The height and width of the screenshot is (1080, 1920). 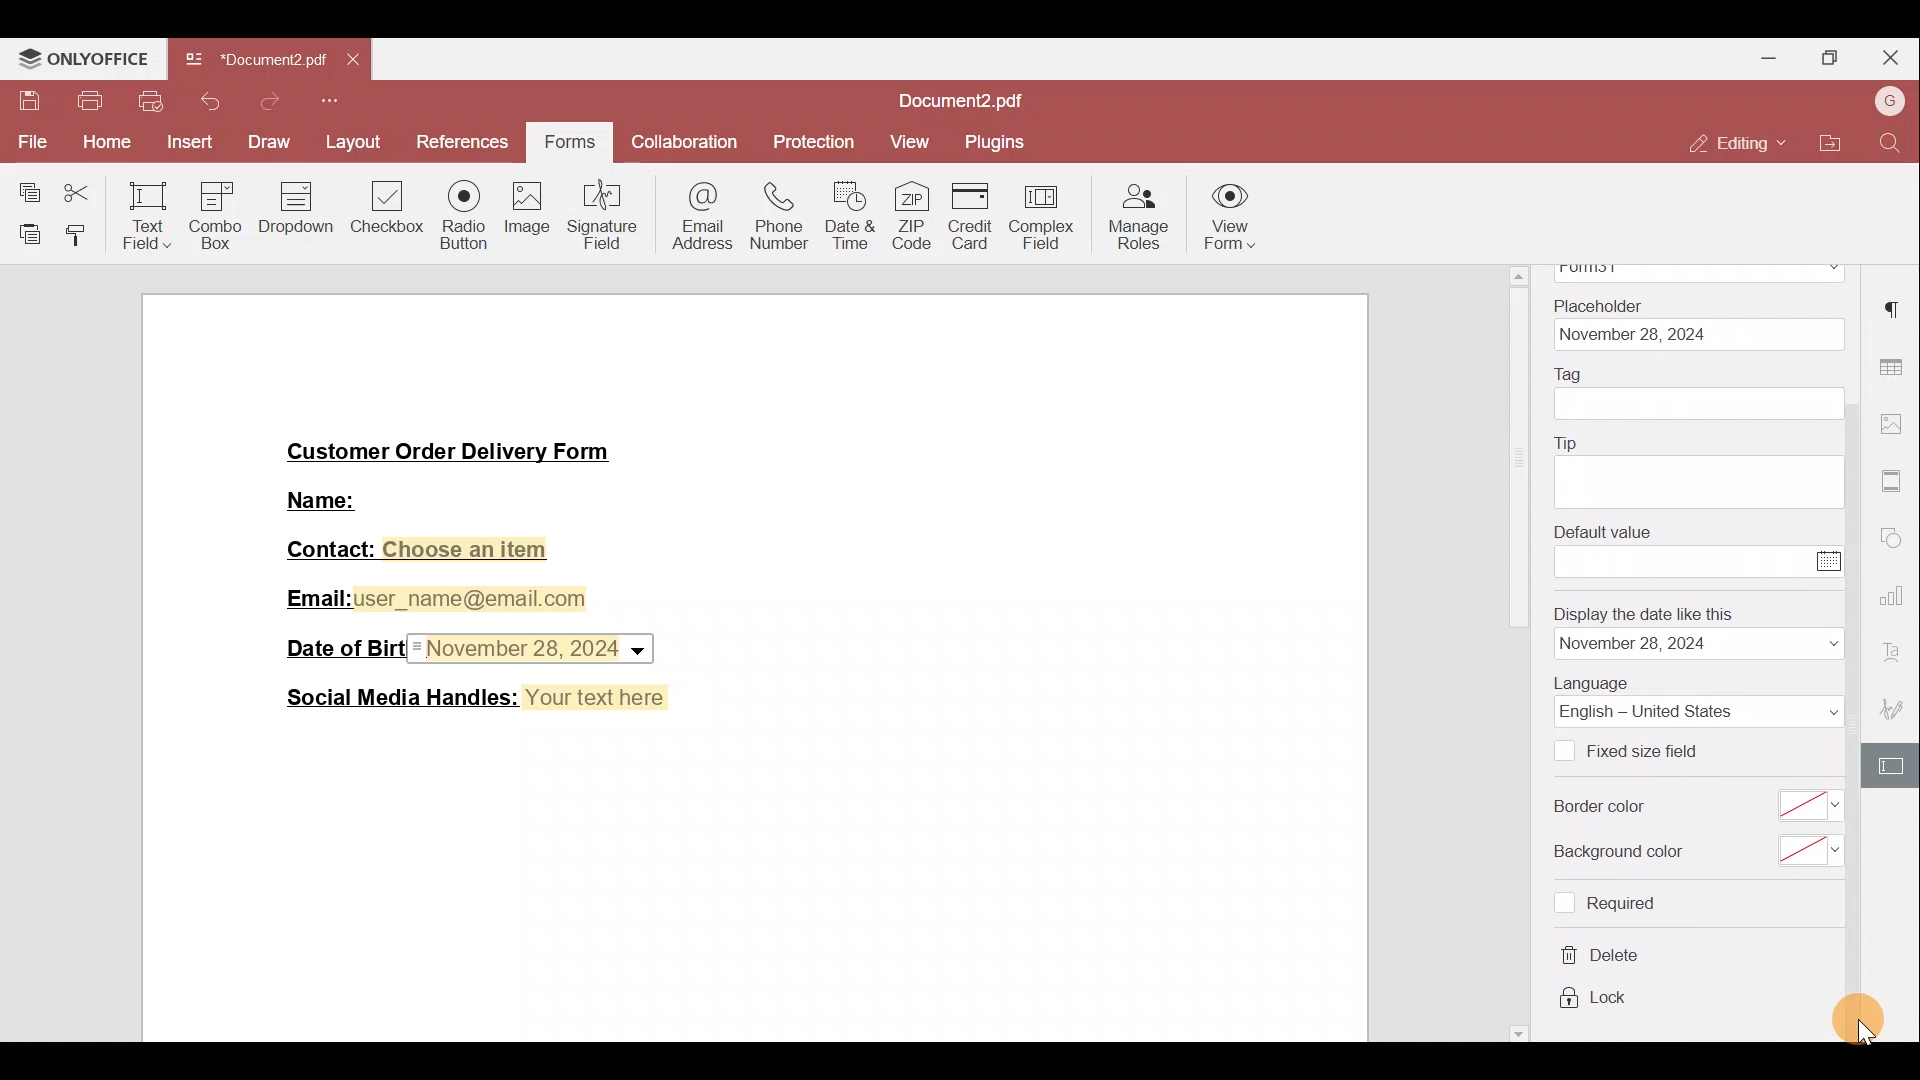 What do you see at coordinates (83, 55) in the screenshot?
I see `ONLYOFFICE` at bounding box center [83, 55].